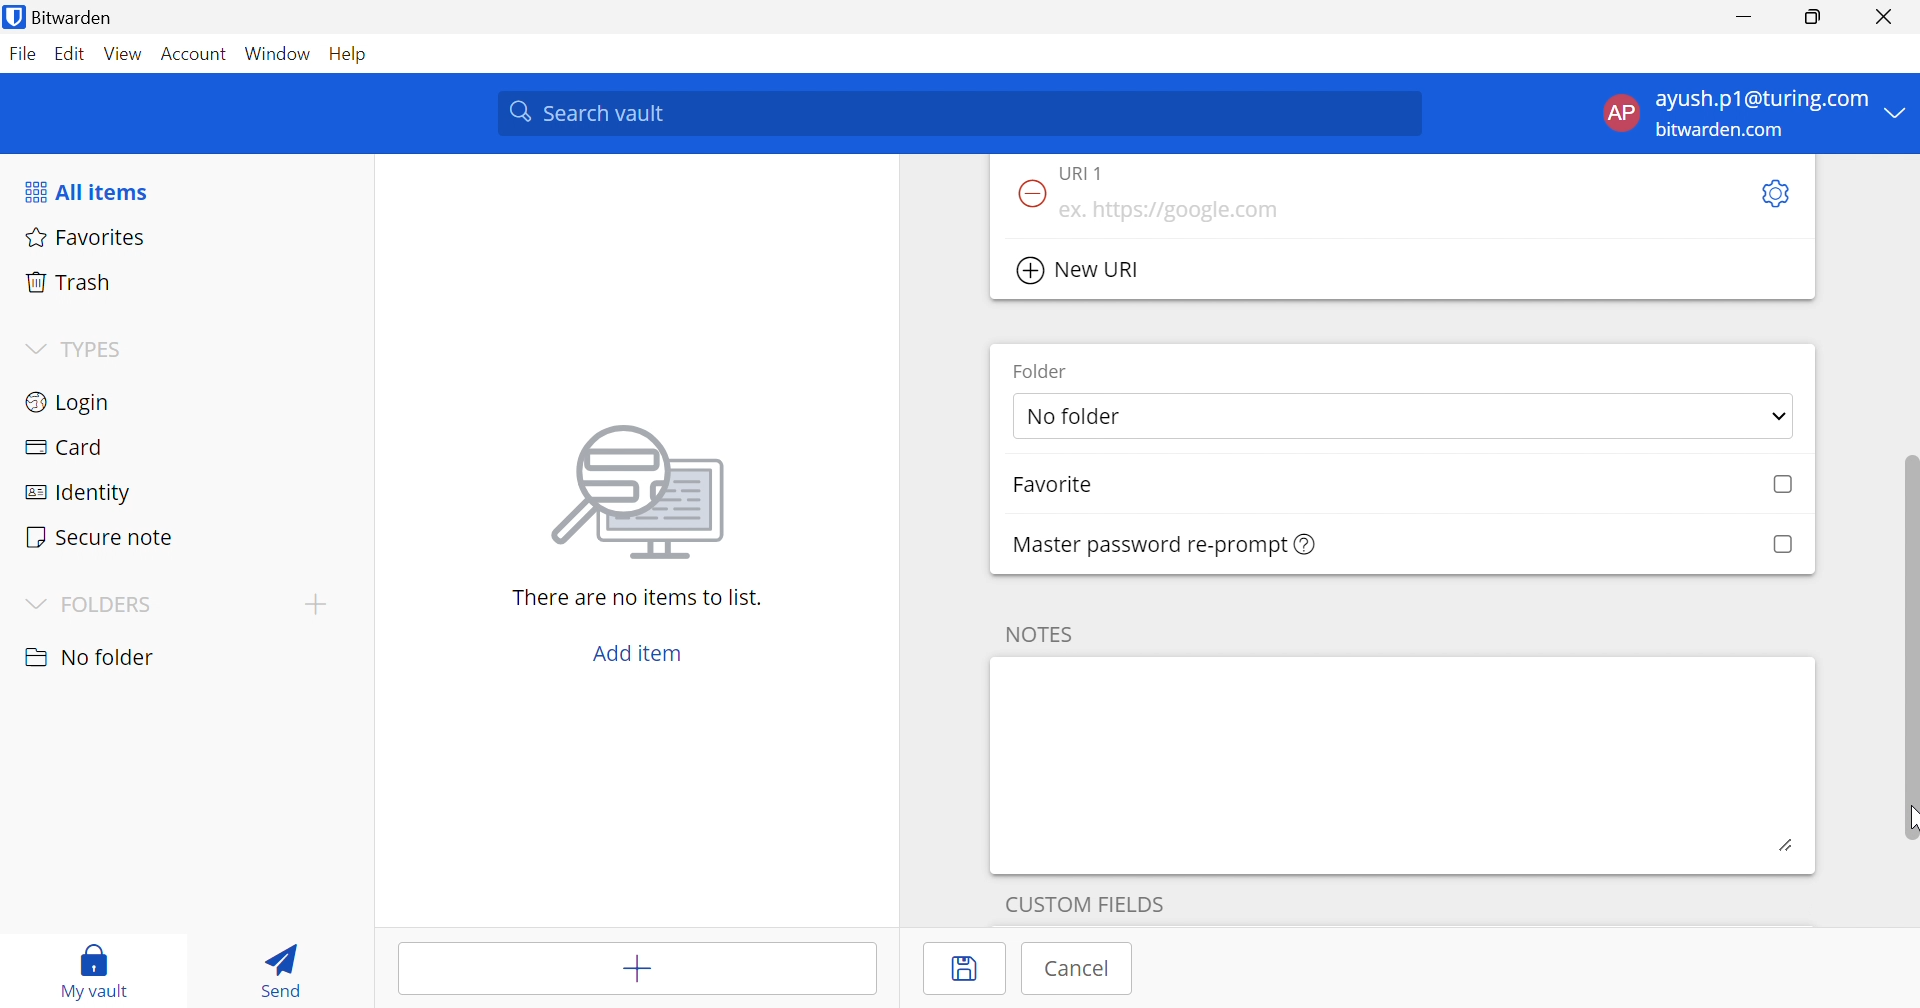  I want to click on Drop Down, so click(34, 350).